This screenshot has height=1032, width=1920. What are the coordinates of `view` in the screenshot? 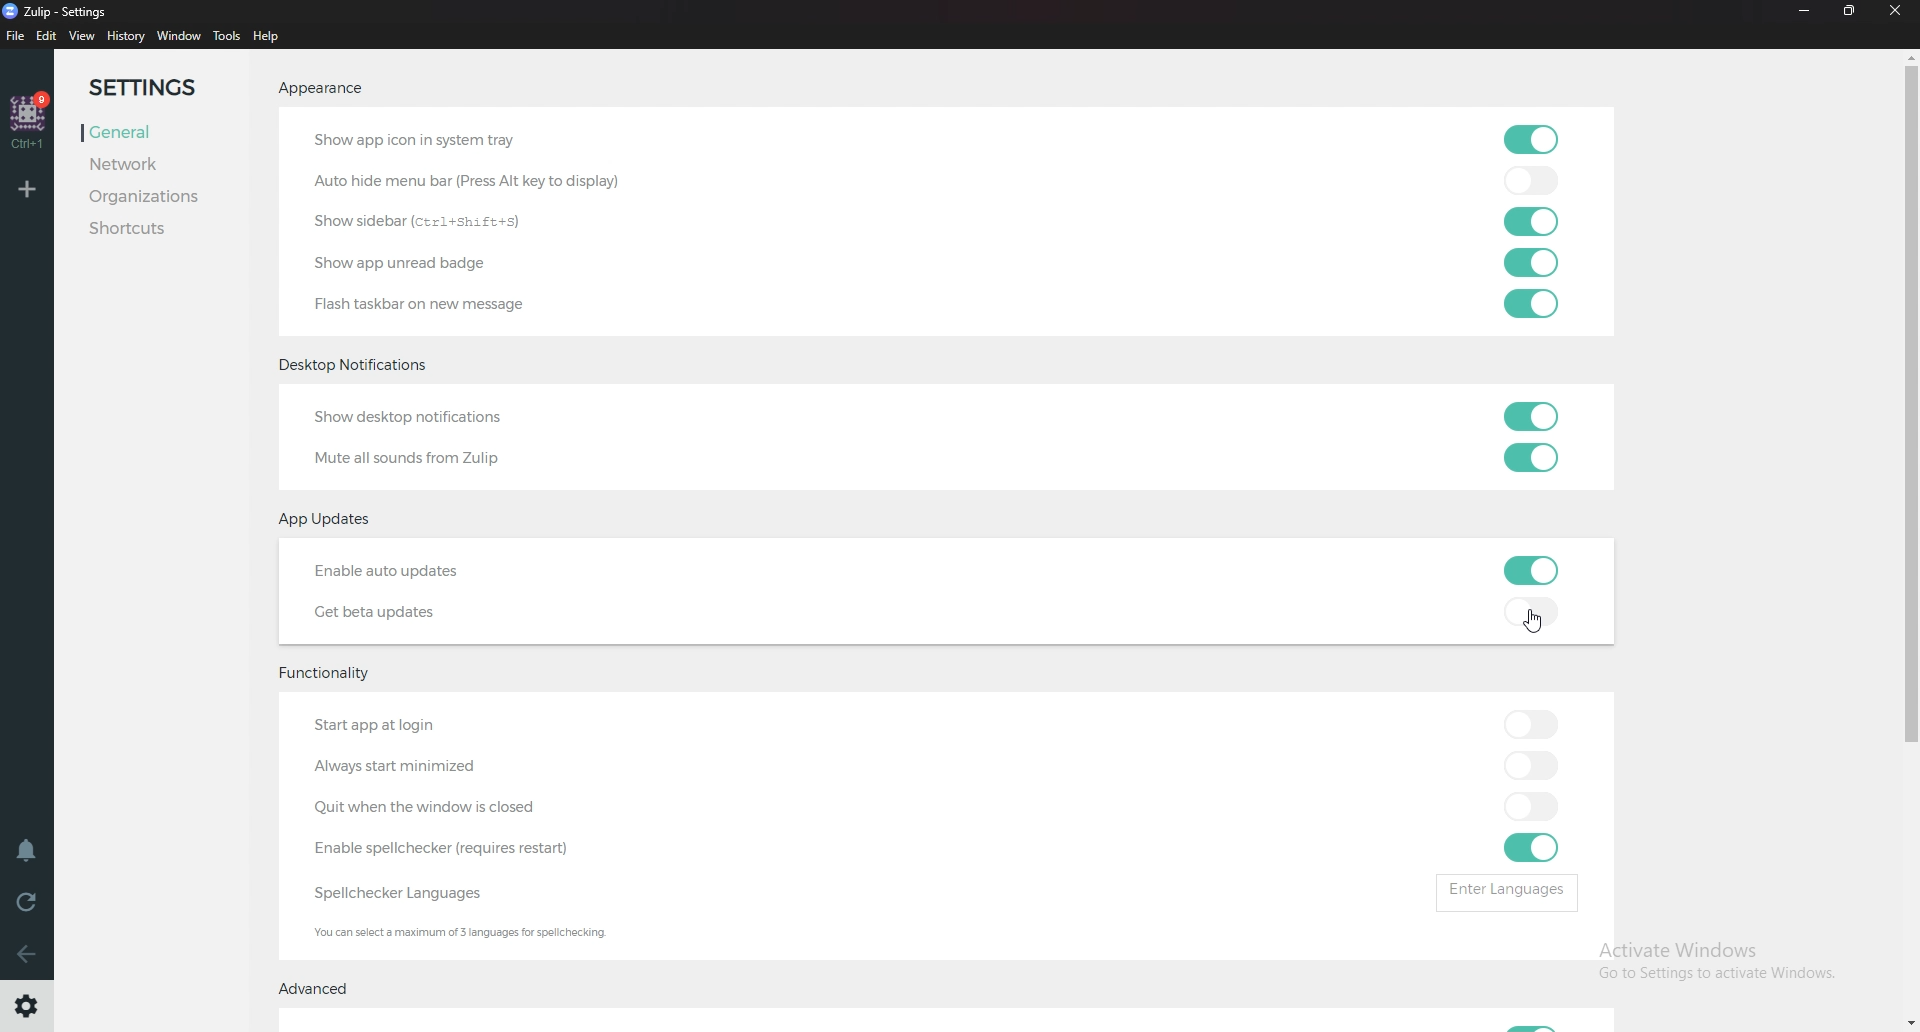 It's located at (82, 37).